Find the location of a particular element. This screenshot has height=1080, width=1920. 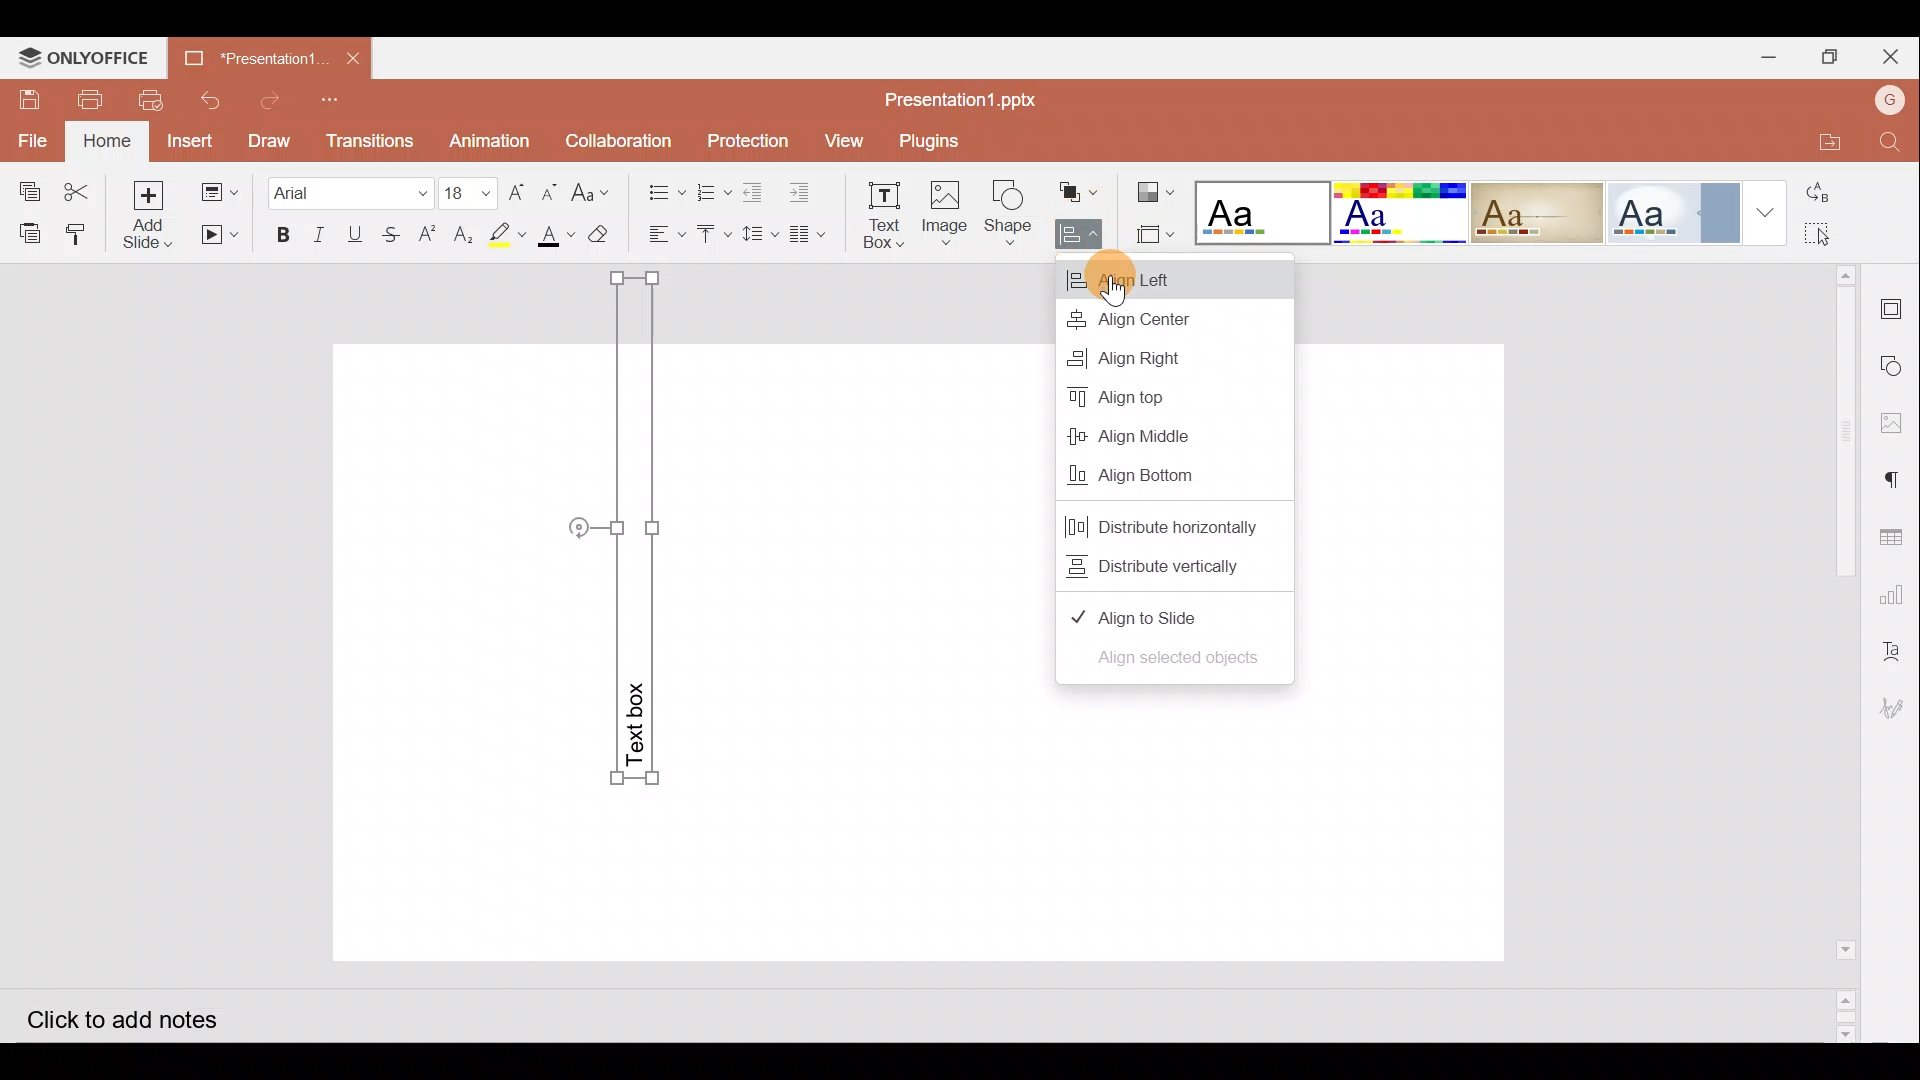

Align right is located at coordinates (1152, 359).